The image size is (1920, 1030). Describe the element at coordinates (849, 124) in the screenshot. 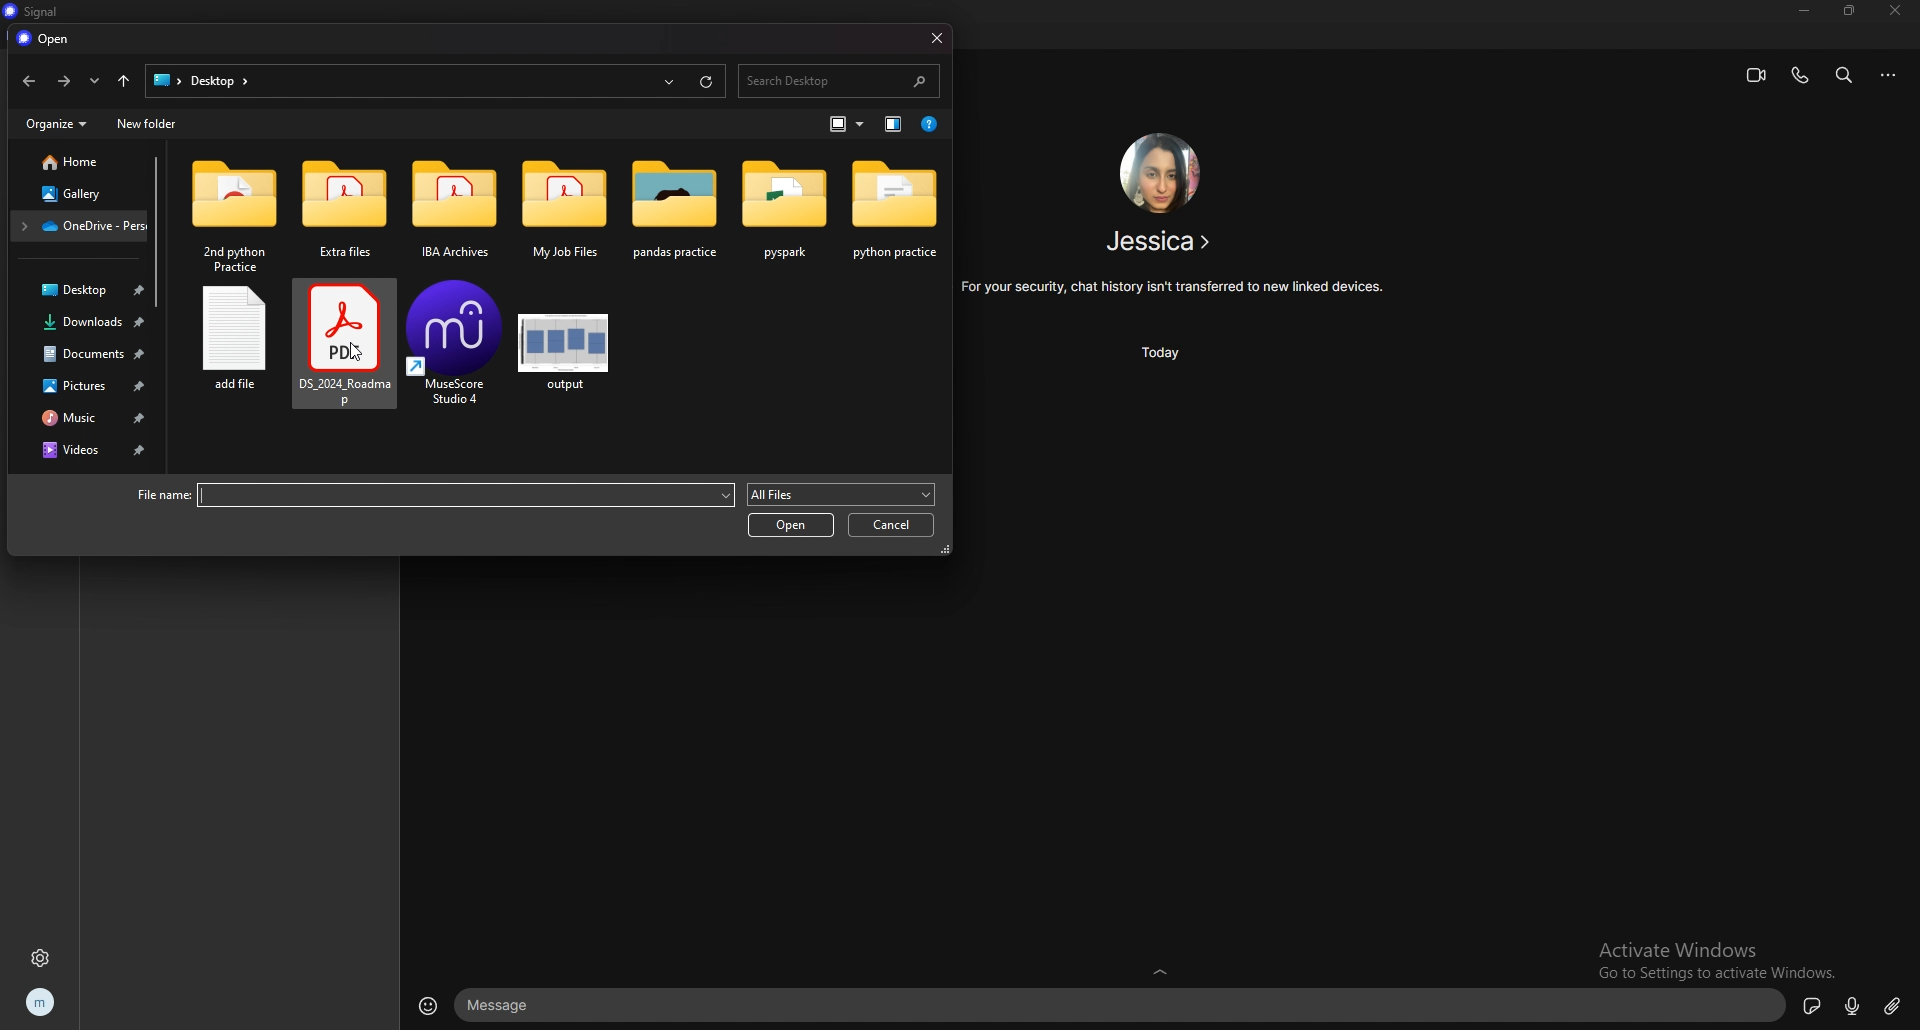

I see `change view` at that location.